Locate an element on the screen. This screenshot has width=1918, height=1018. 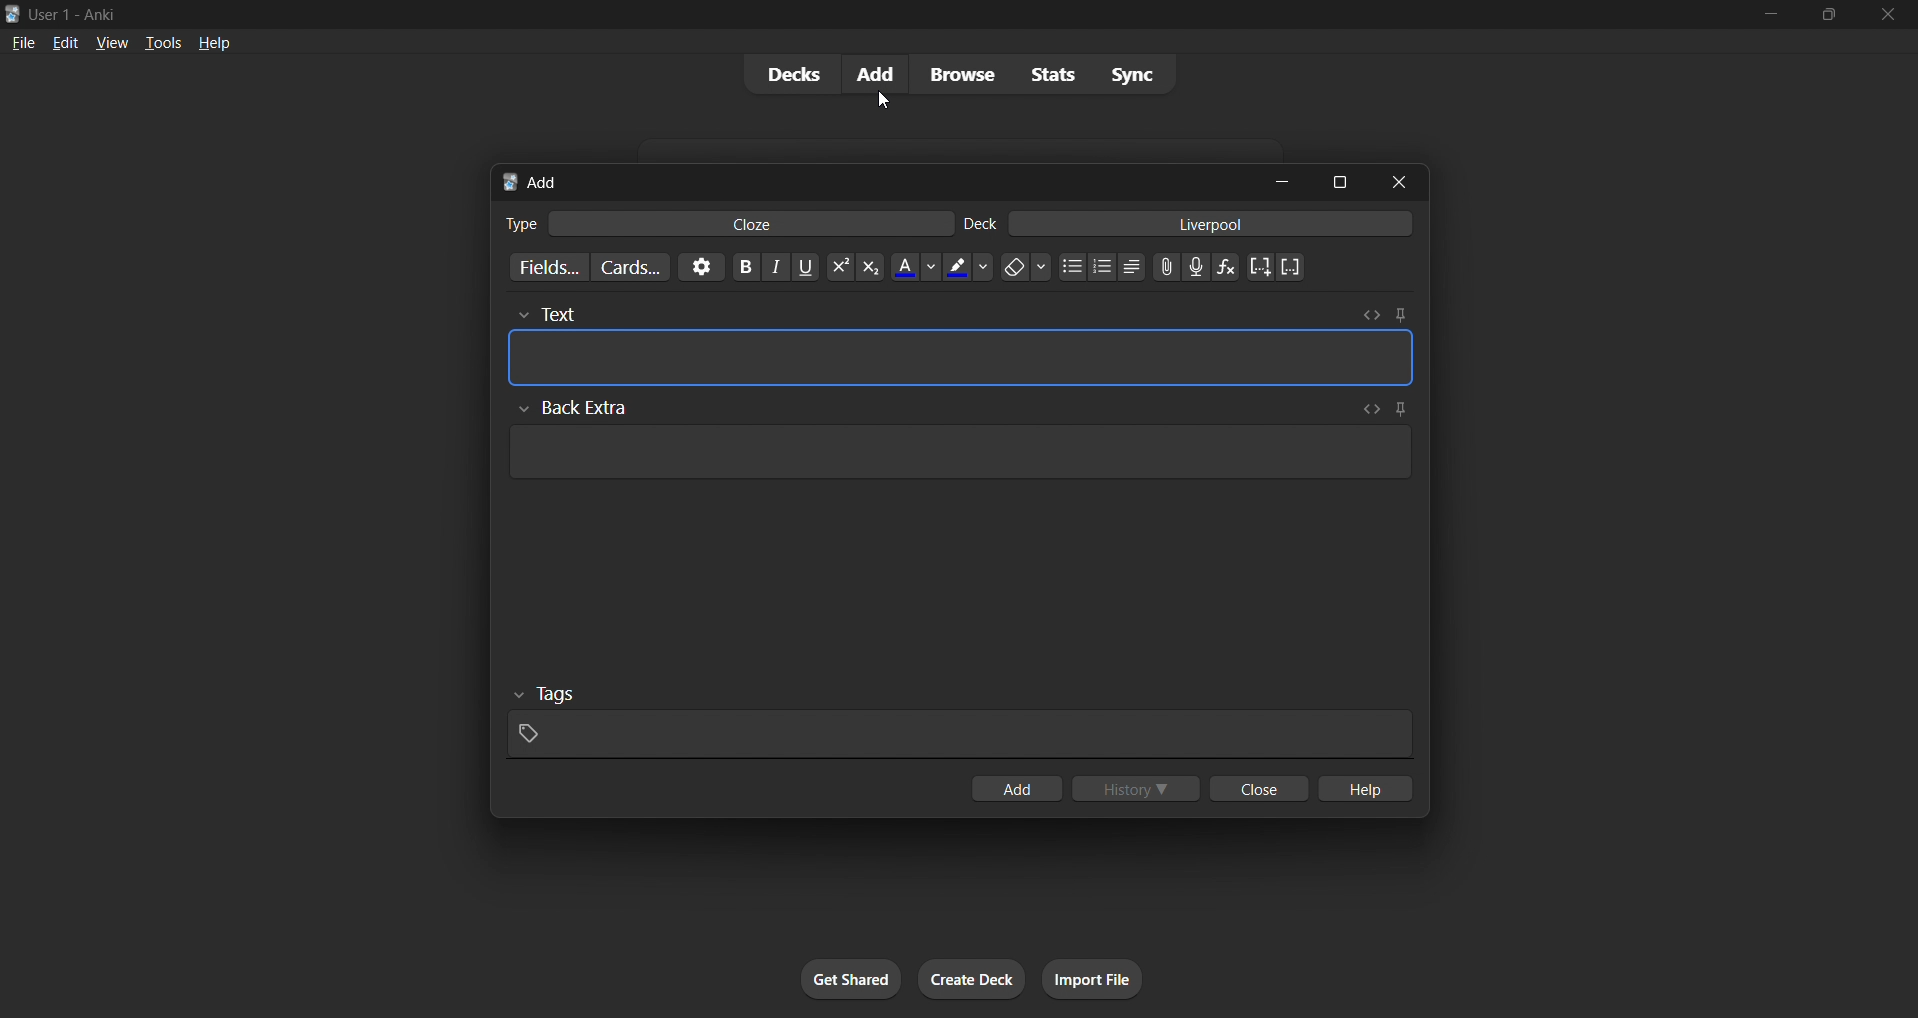
italic is located at coordinates (775, 269).